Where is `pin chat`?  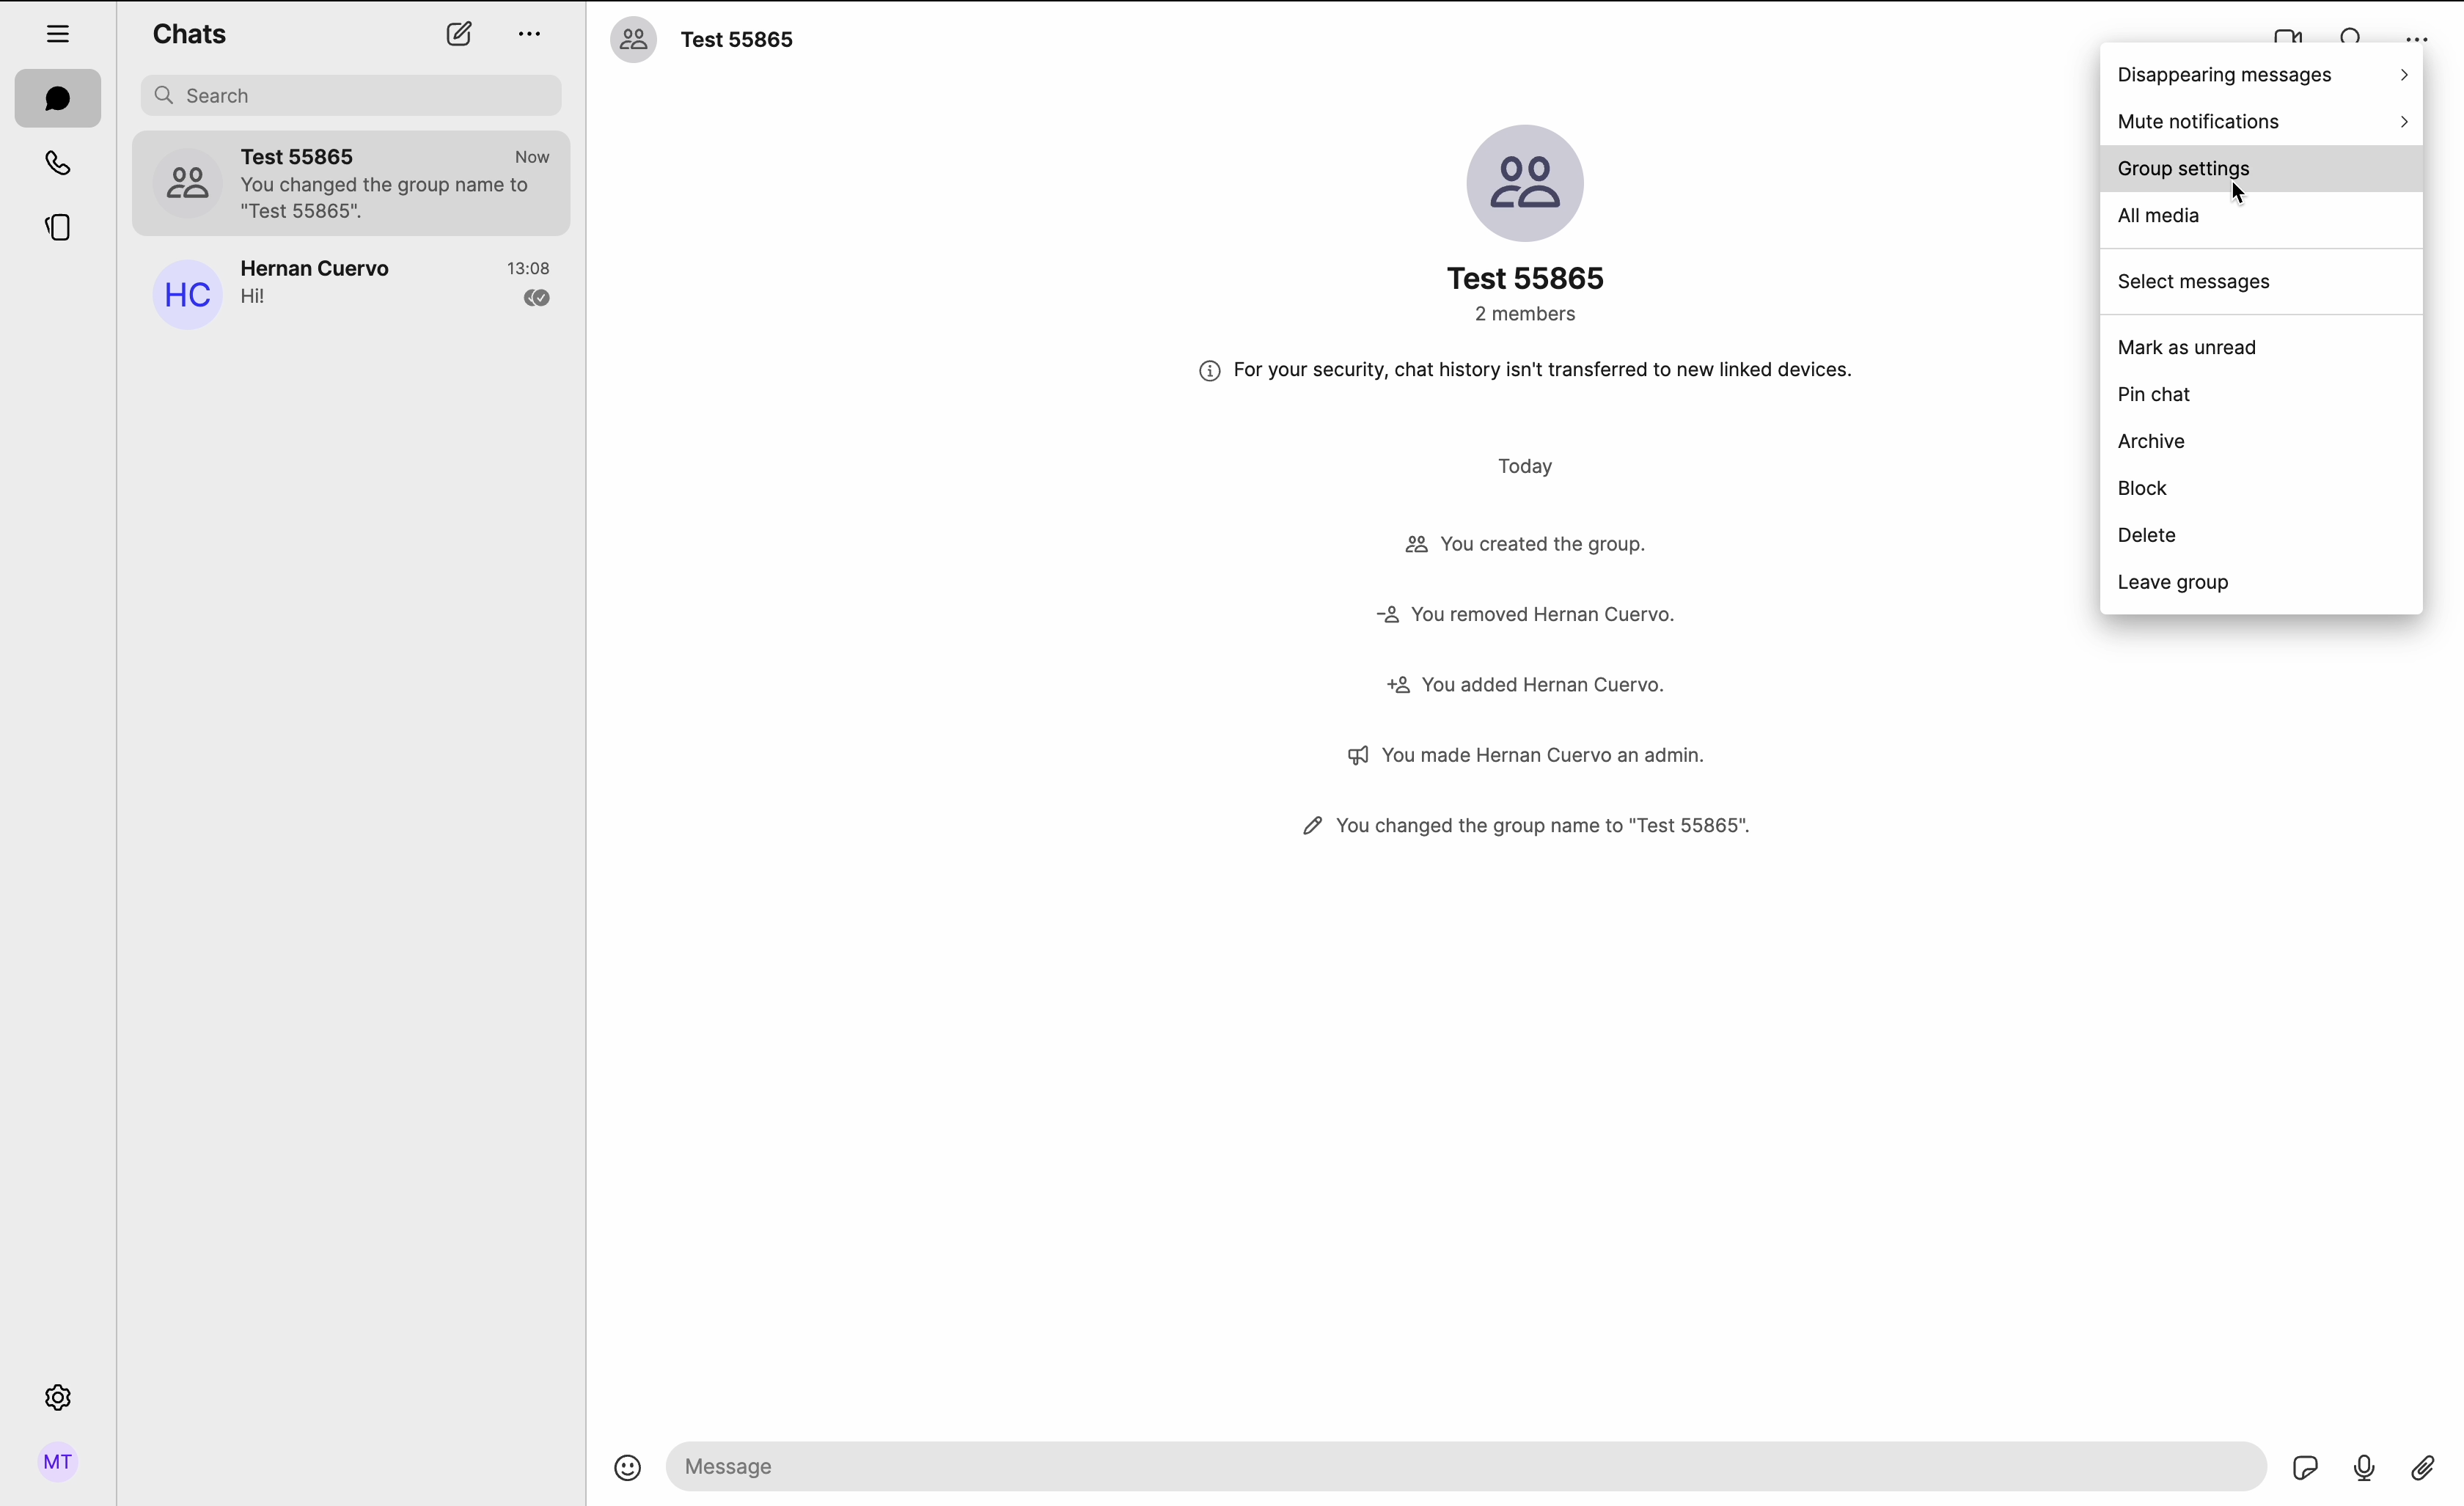 pin chat is located at coordinates (2159, 391).